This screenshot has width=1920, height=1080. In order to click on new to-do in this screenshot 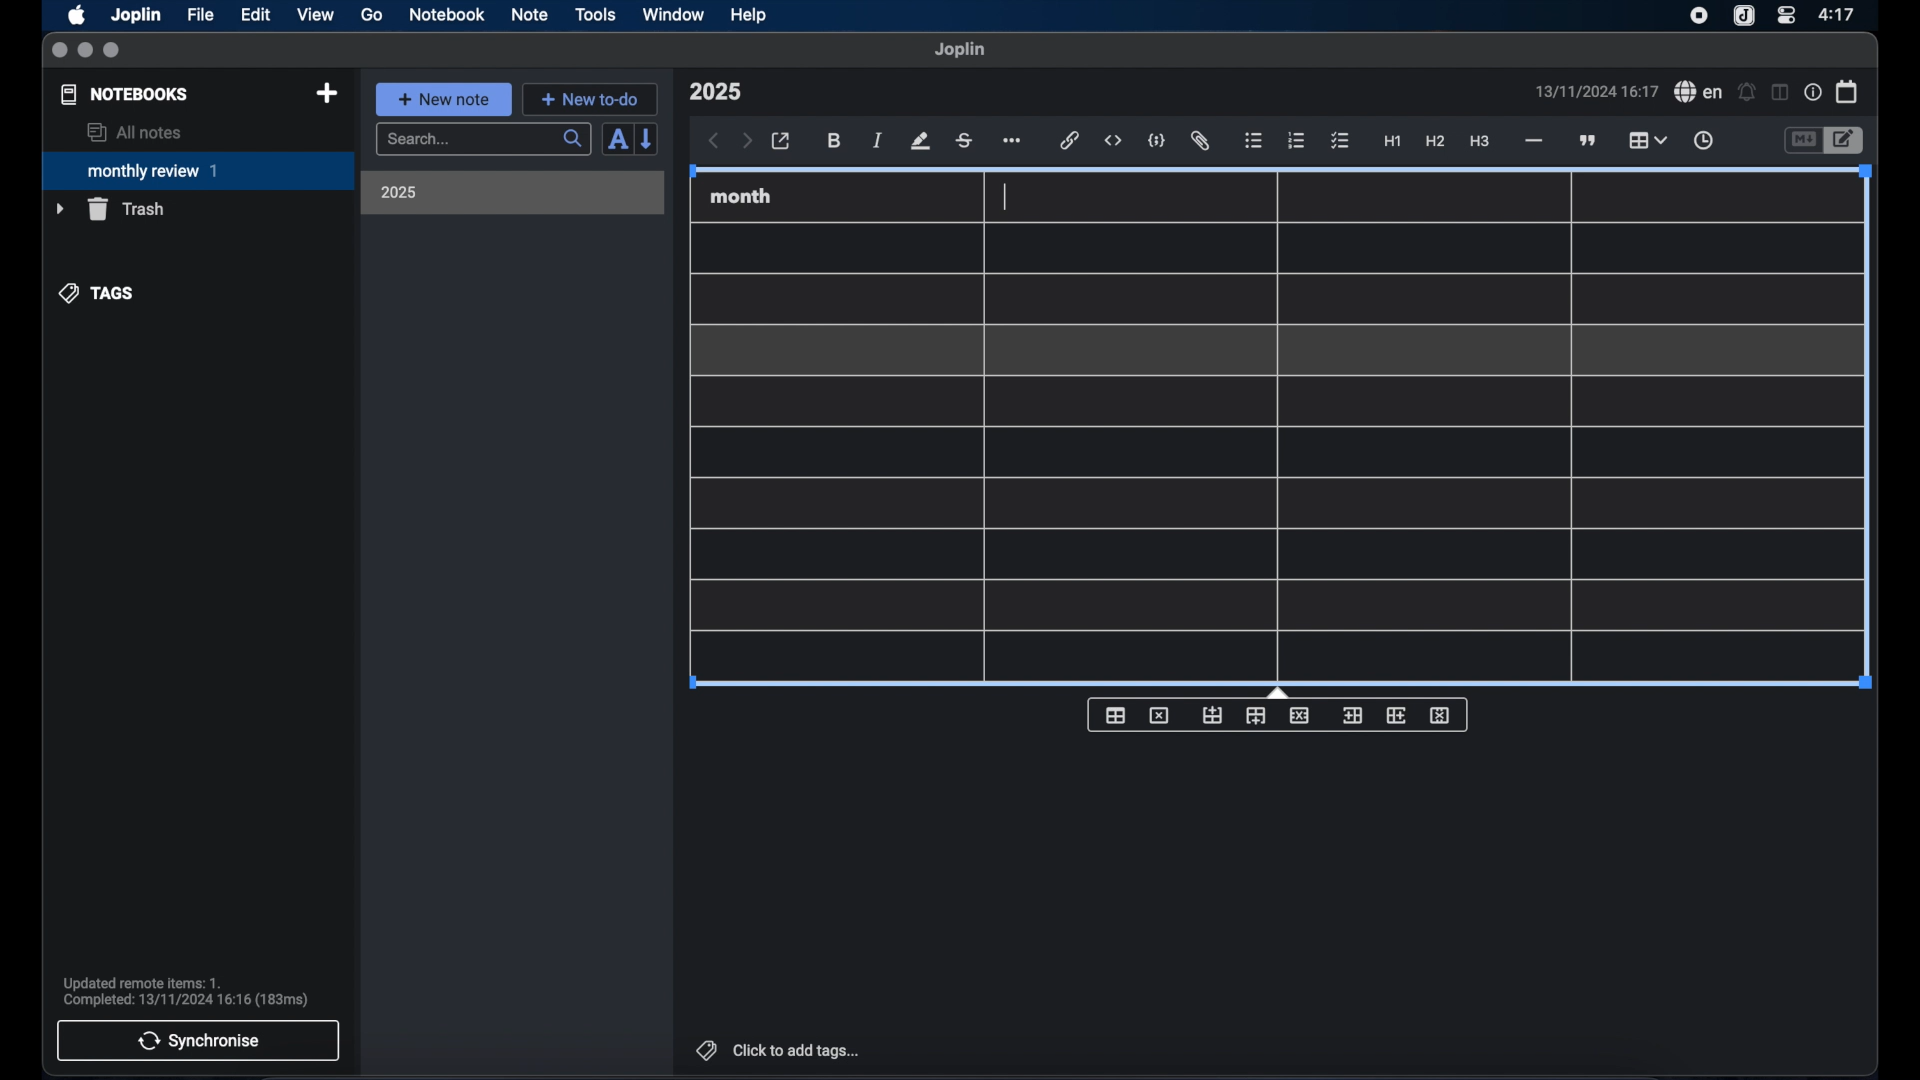, I will do `click(591, 99)`.